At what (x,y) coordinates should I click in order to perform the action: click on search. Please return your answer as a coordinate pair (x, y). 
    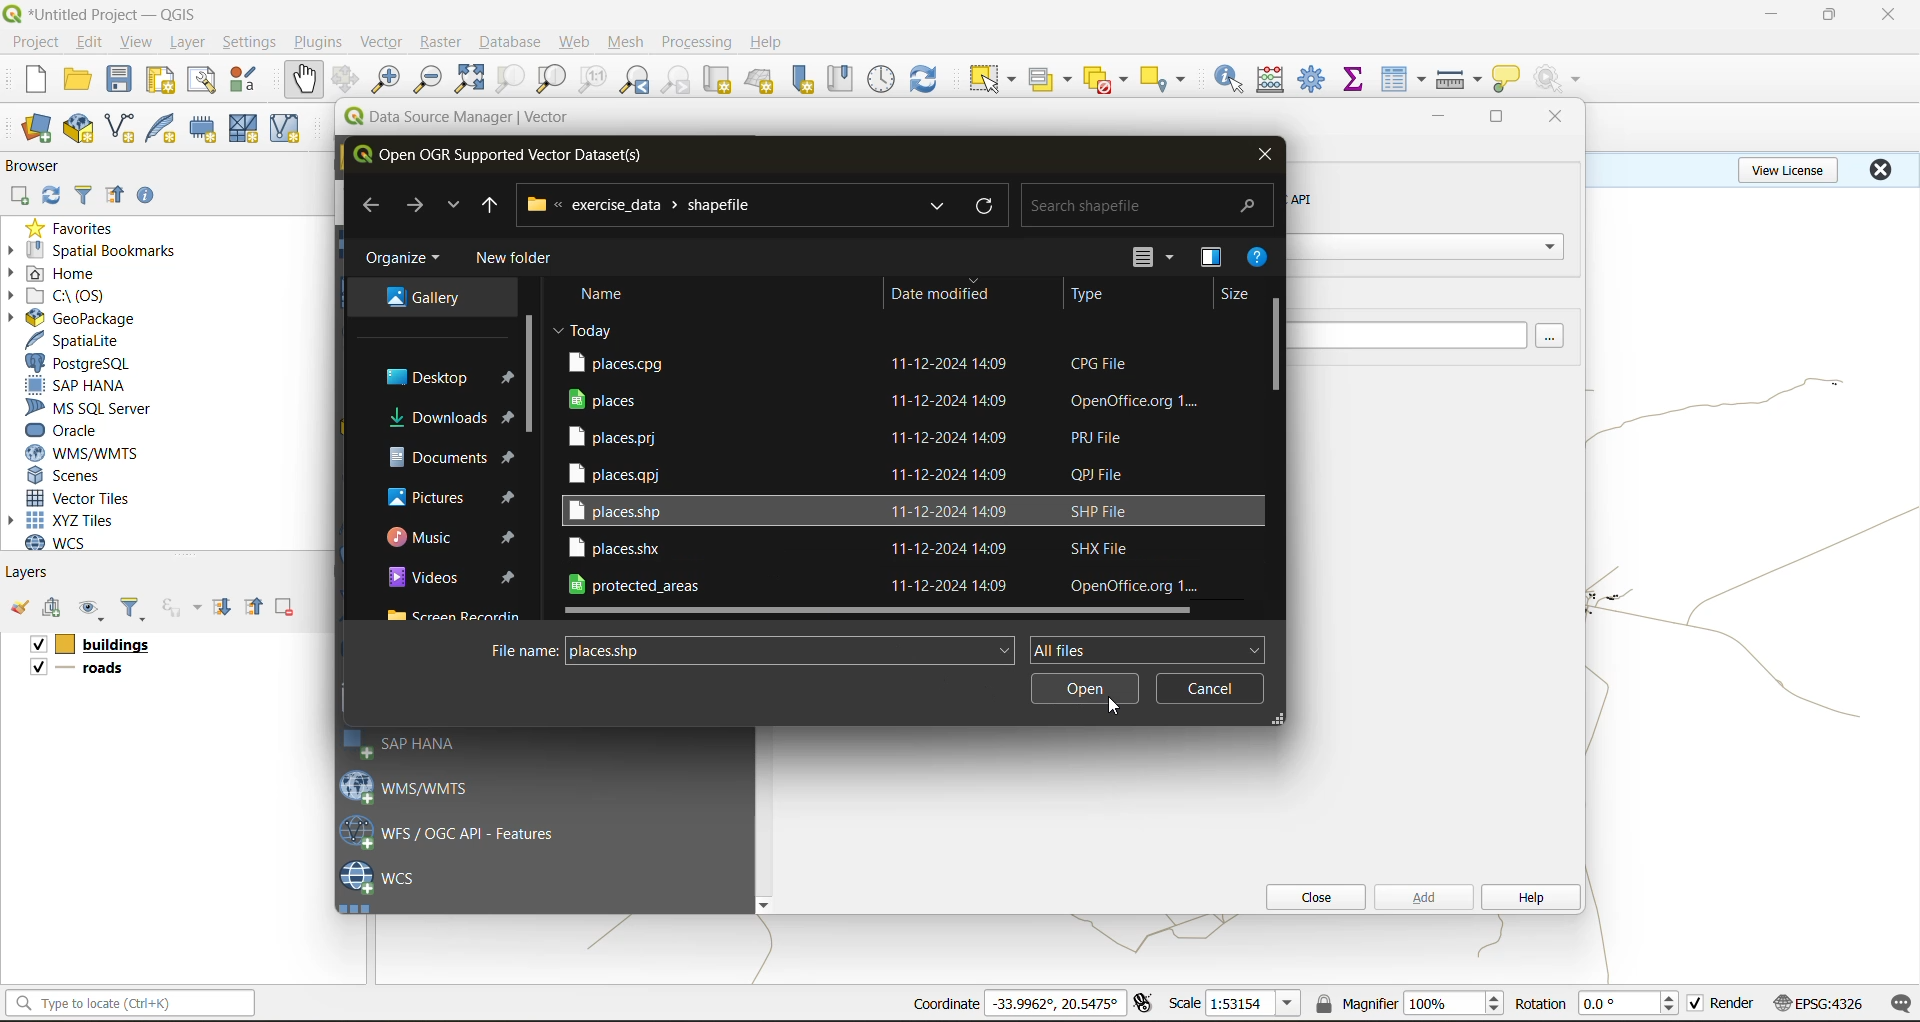
    Looking at the image, I should click on (1151, 200).